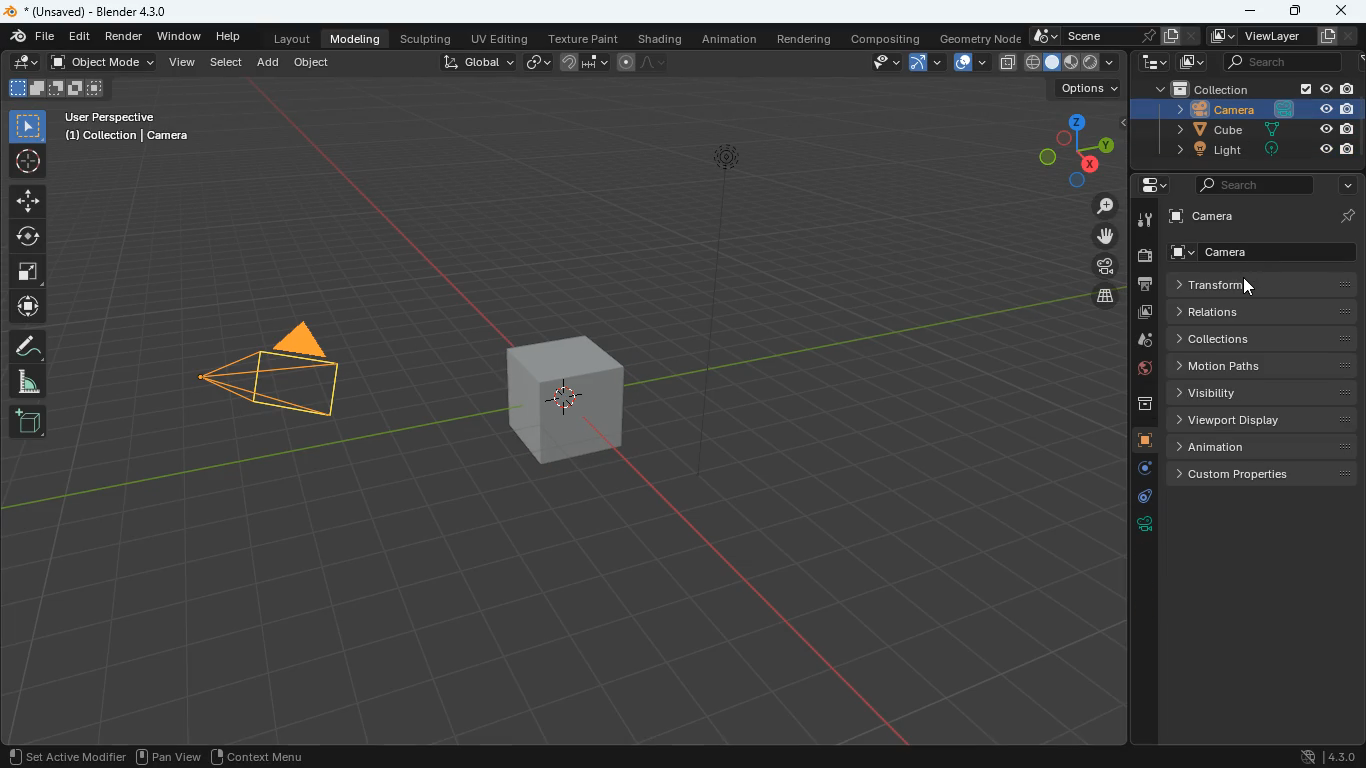  I want to click on more, so click(1342, 185).